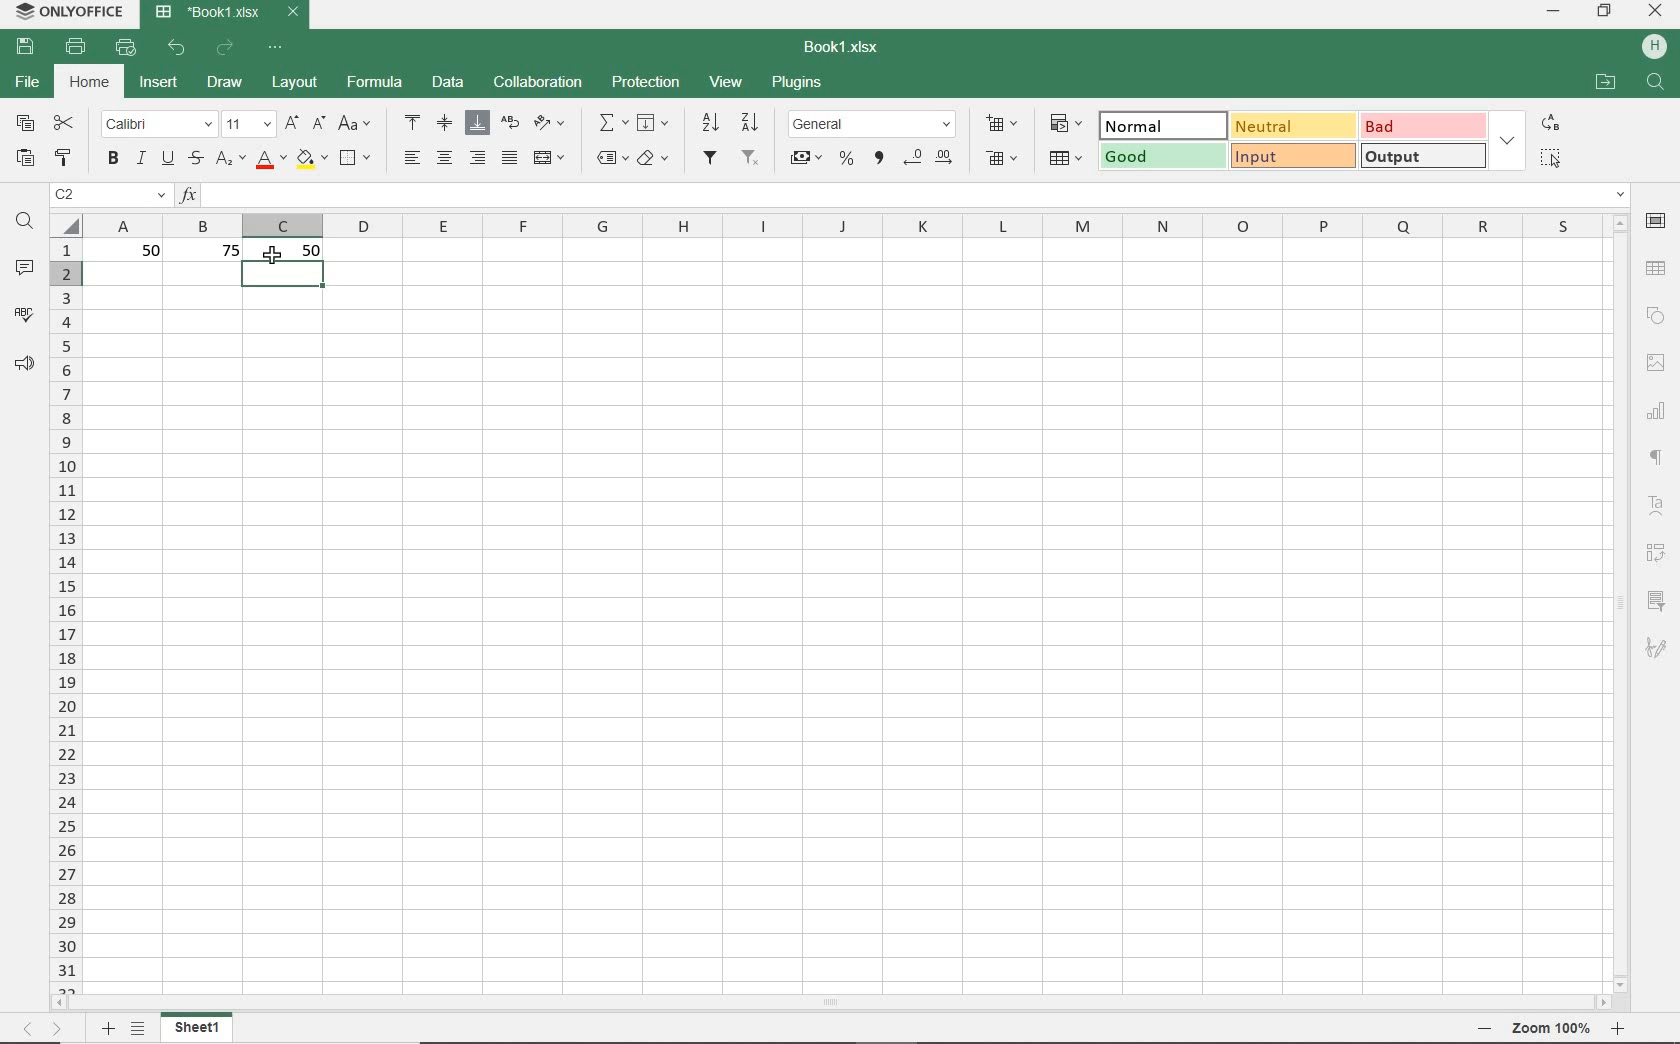  I want to click on increment font size, so click(292, 122).